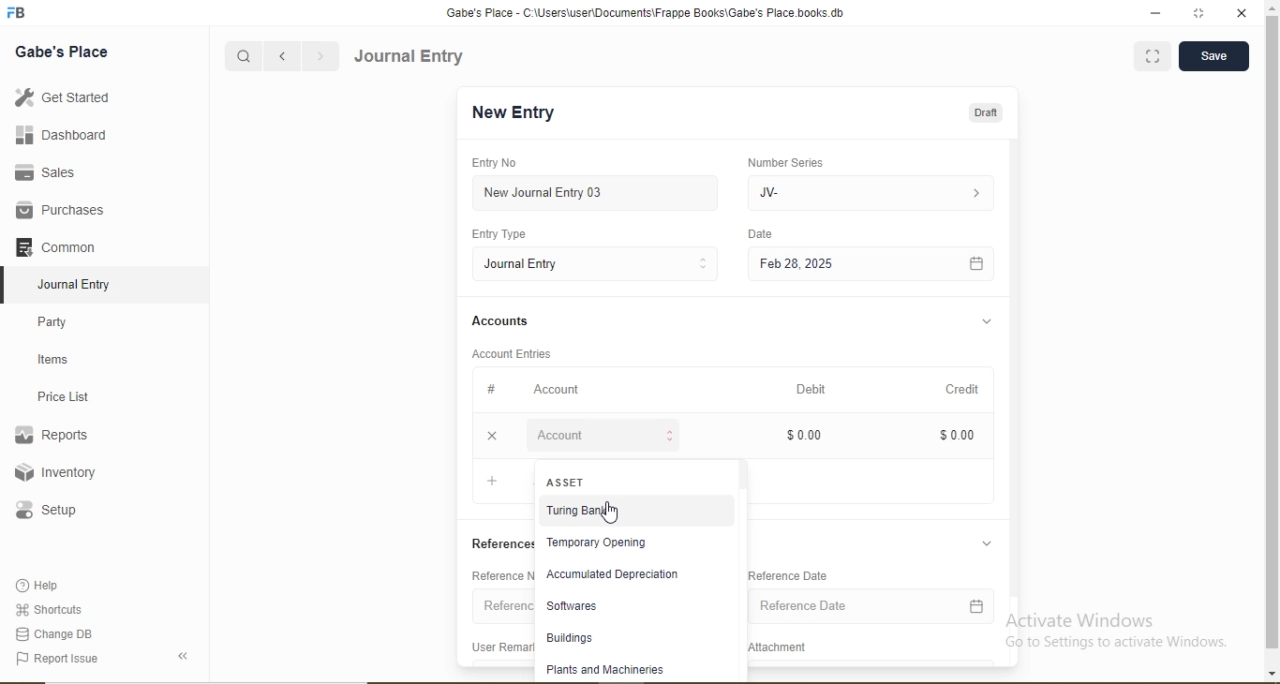  Describe the element at coordinates (52, 635) in the screenshot. I see `Change DB` at that location.